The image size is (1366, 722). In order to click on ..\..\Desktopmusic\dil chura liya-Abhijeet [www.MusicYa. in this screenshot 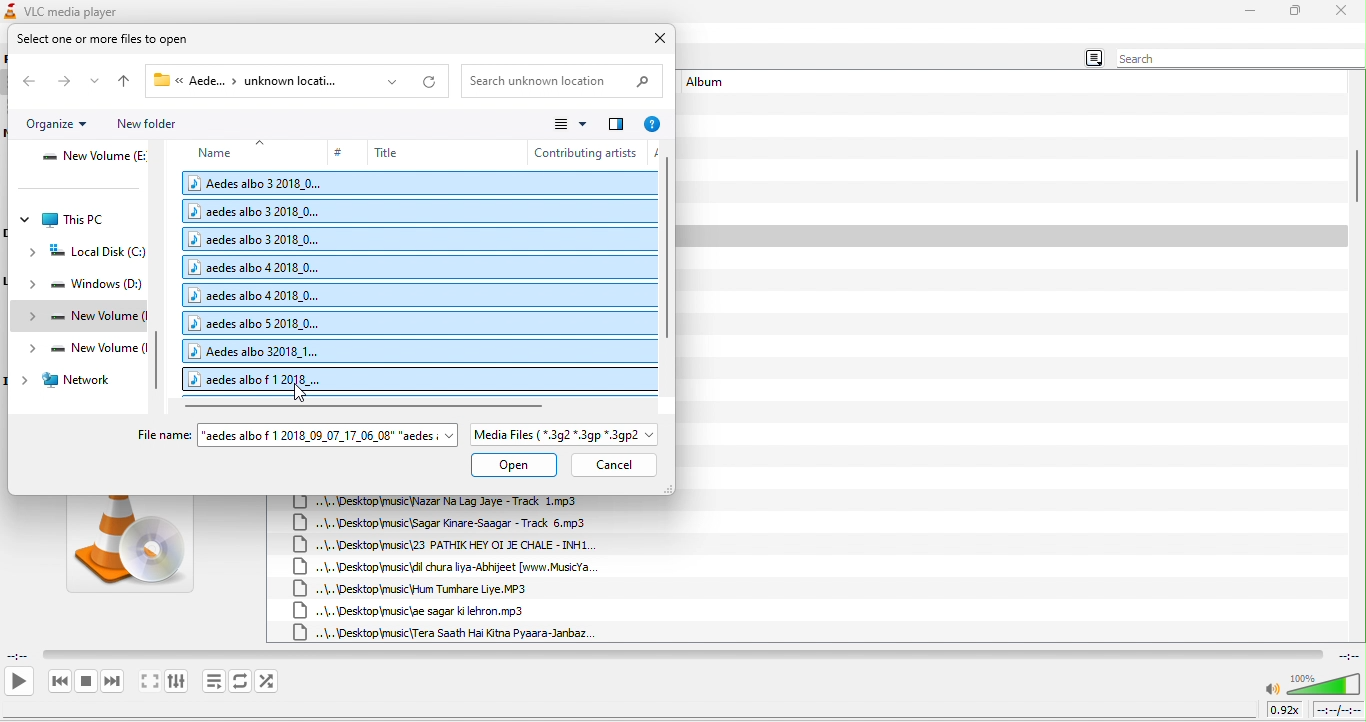, I will do `click(456, 567)`.